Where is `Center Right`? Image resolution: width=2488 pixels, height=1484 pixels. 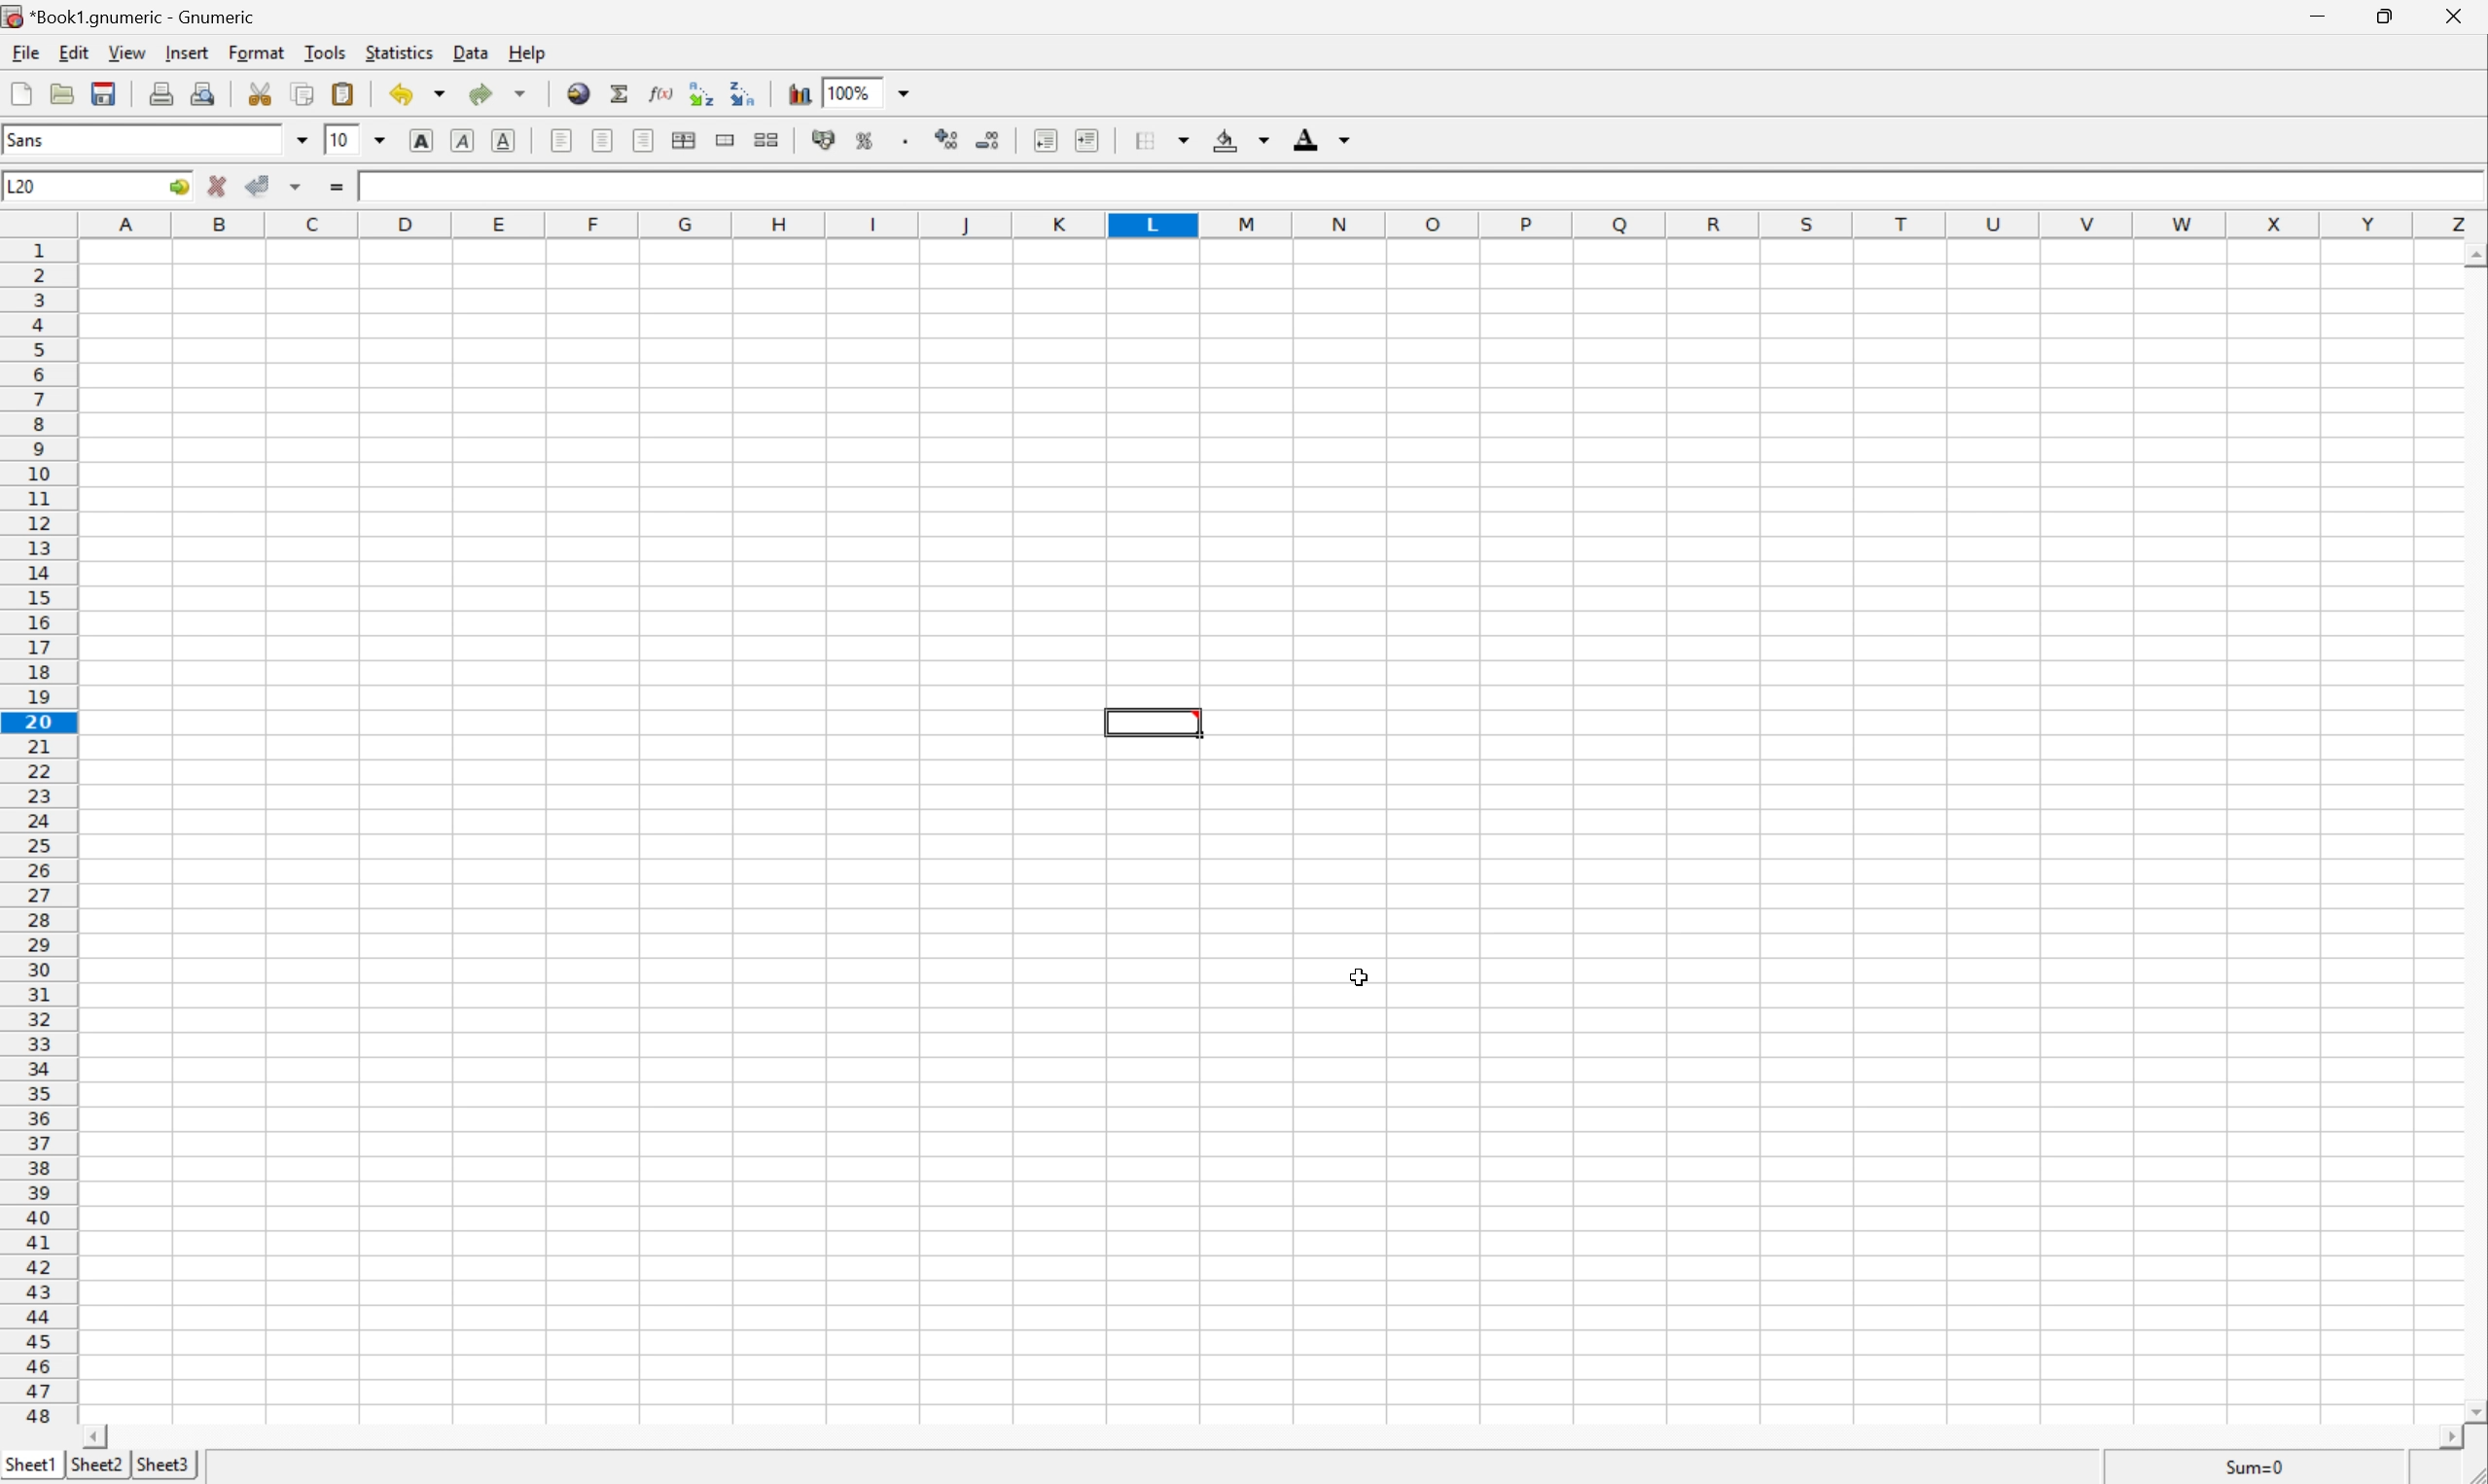 Center Right is located at coordinates (642, 142).